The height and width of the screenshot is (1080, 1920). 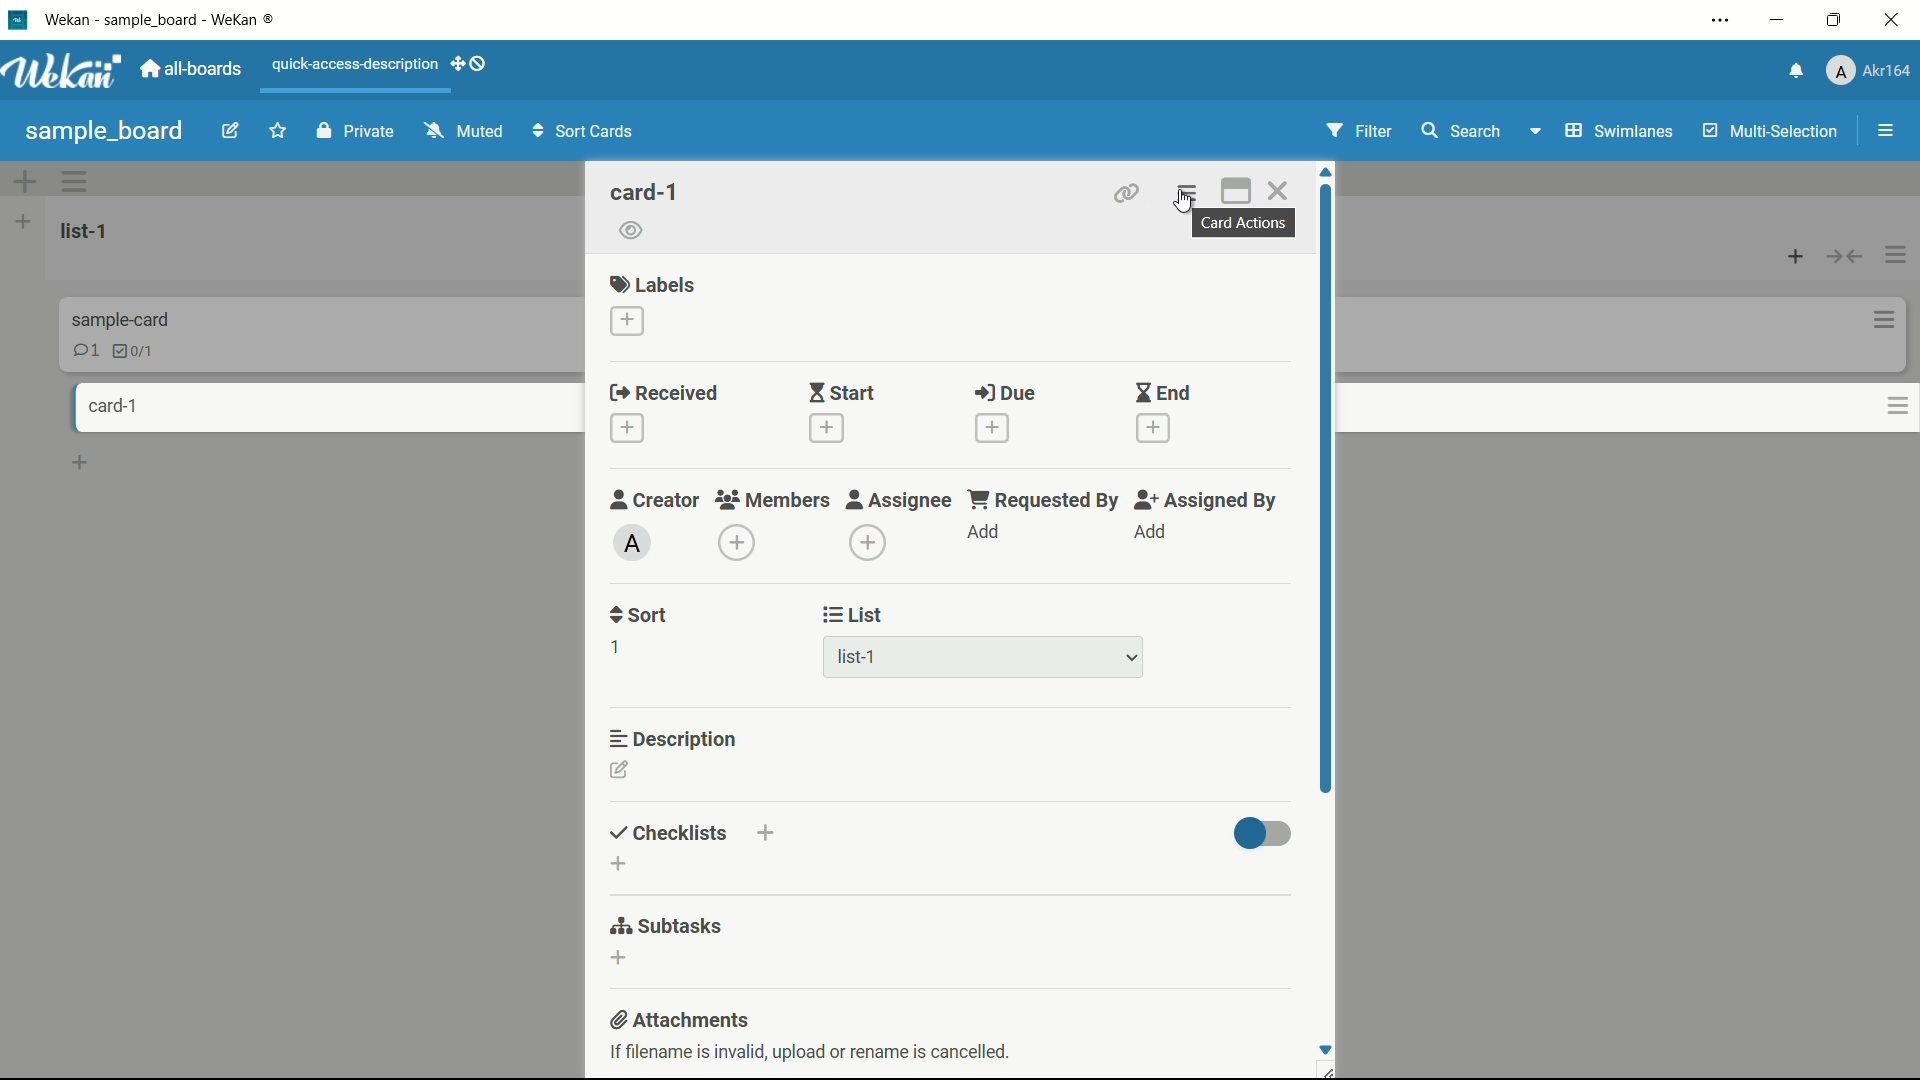 I want to click on description, so click(x=674, y=739).